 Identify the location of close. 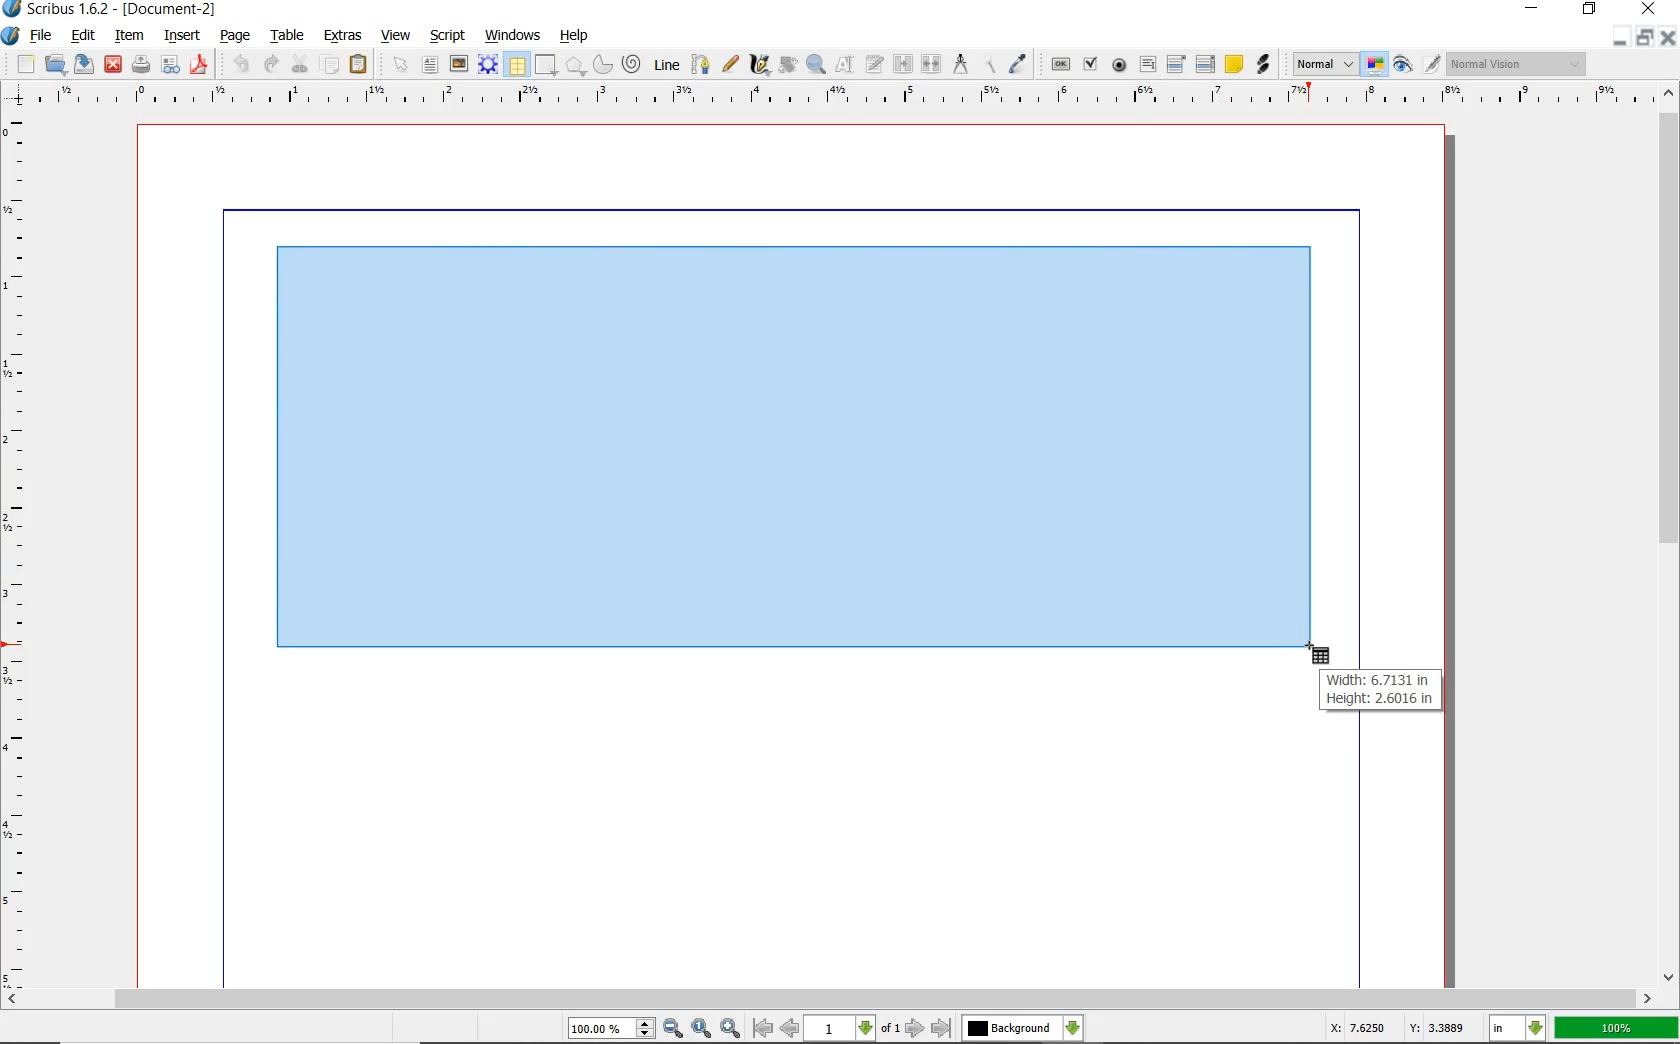
(112, 65).